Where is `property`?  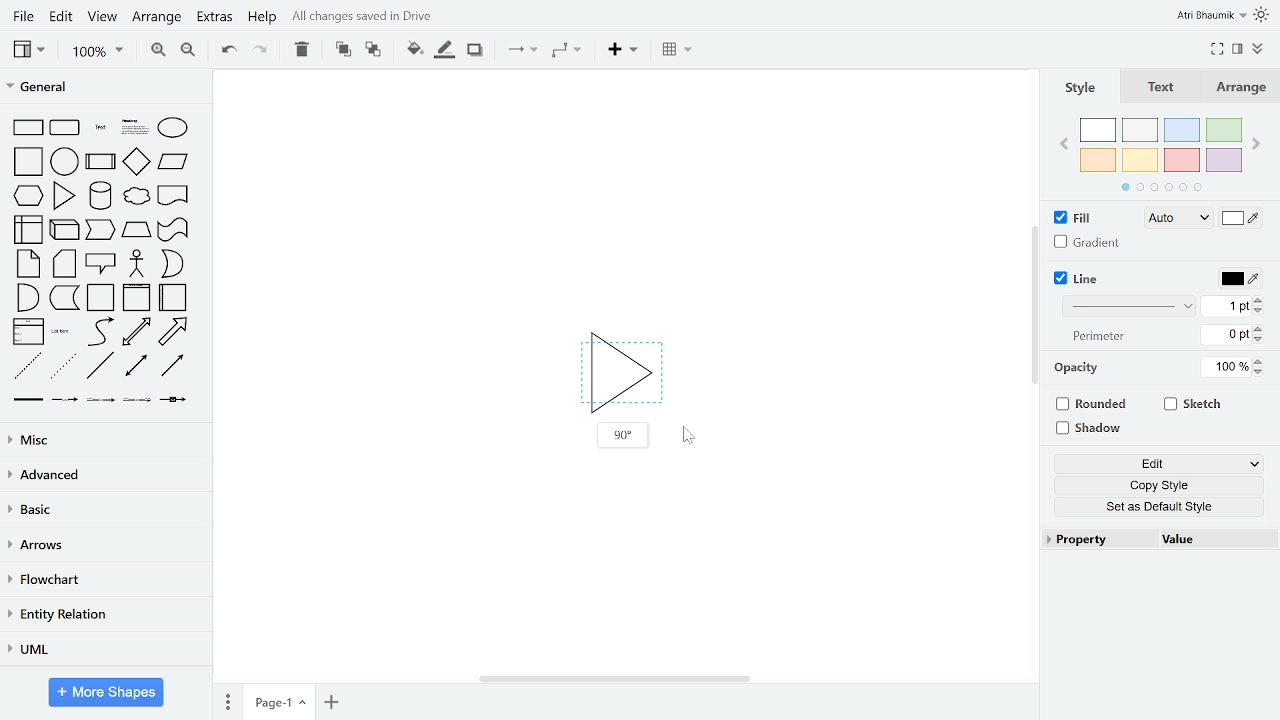
property is located at coordinates (1095, 539).